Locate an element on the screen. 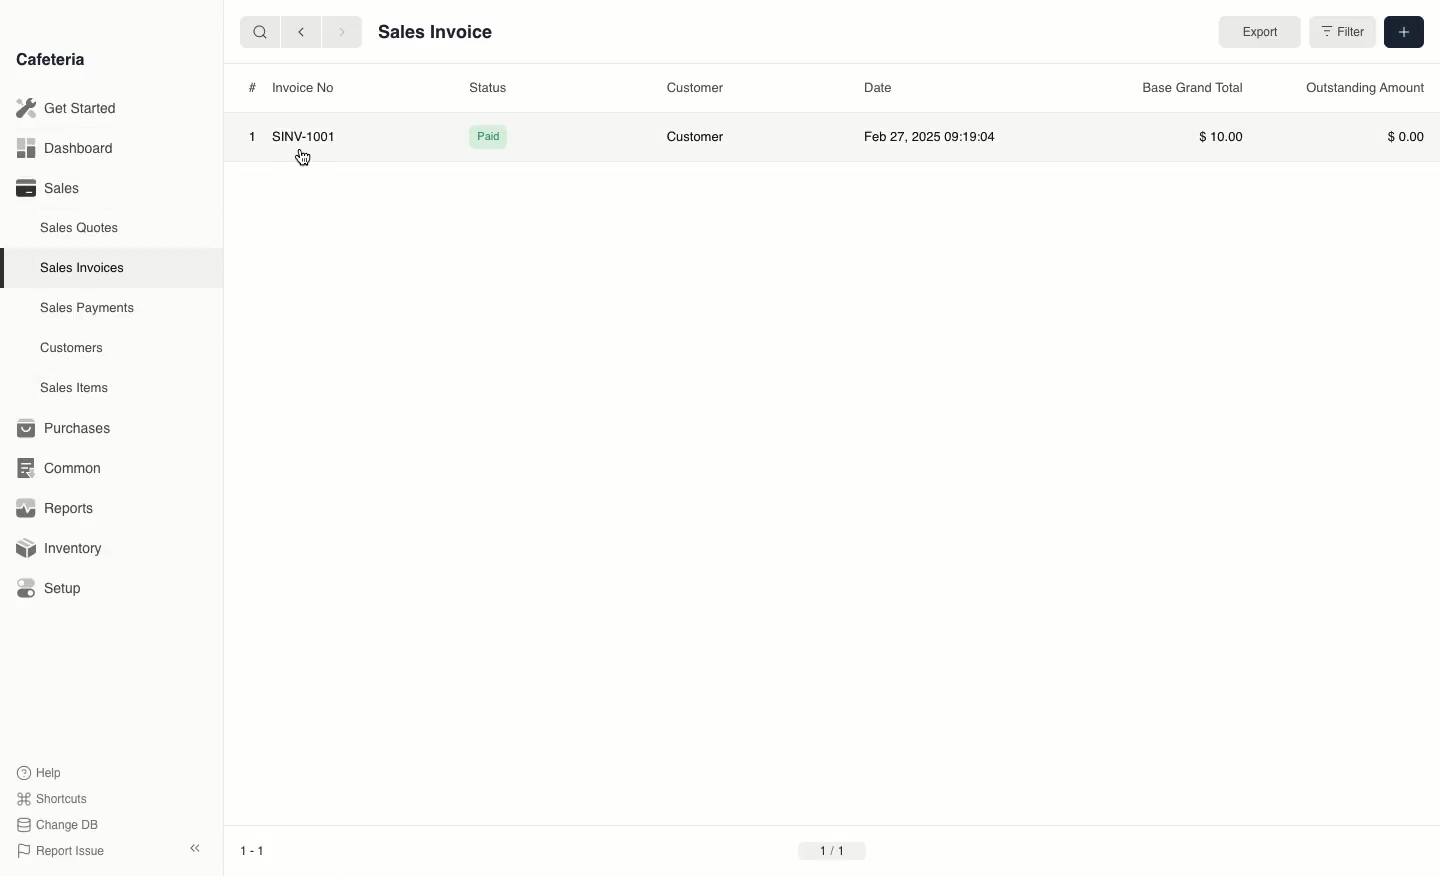  forward is located at coordinates (344, 32).